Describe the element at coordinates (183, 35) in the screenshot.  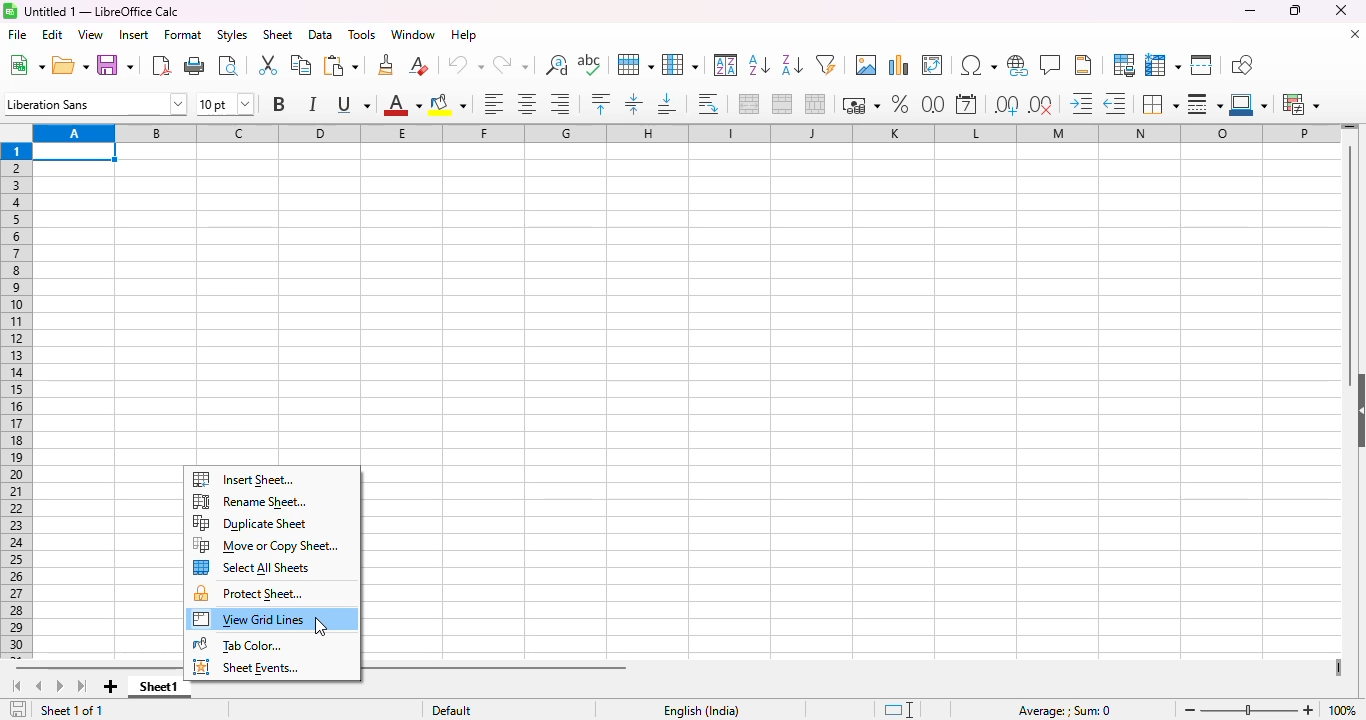
I see `format` at that location.